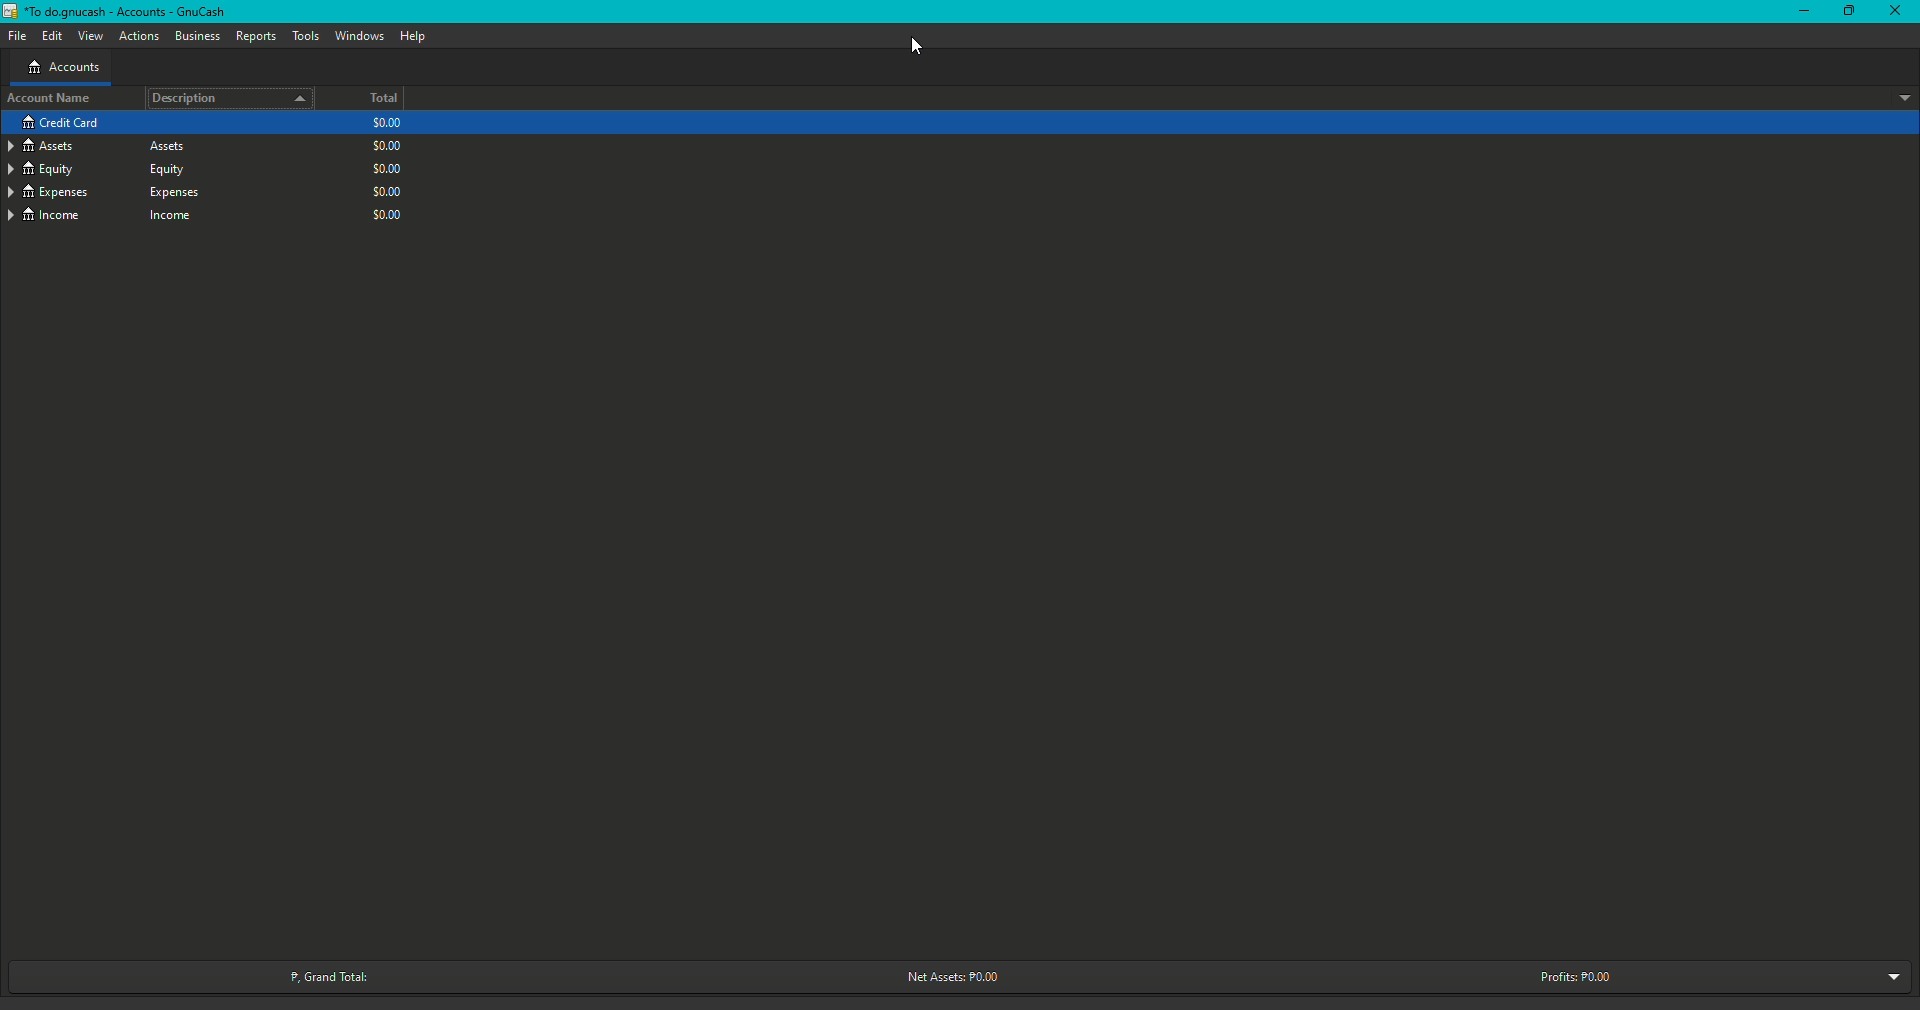 The image size is (1920, 1010). I want to click on Accounts, so click(67, 68).